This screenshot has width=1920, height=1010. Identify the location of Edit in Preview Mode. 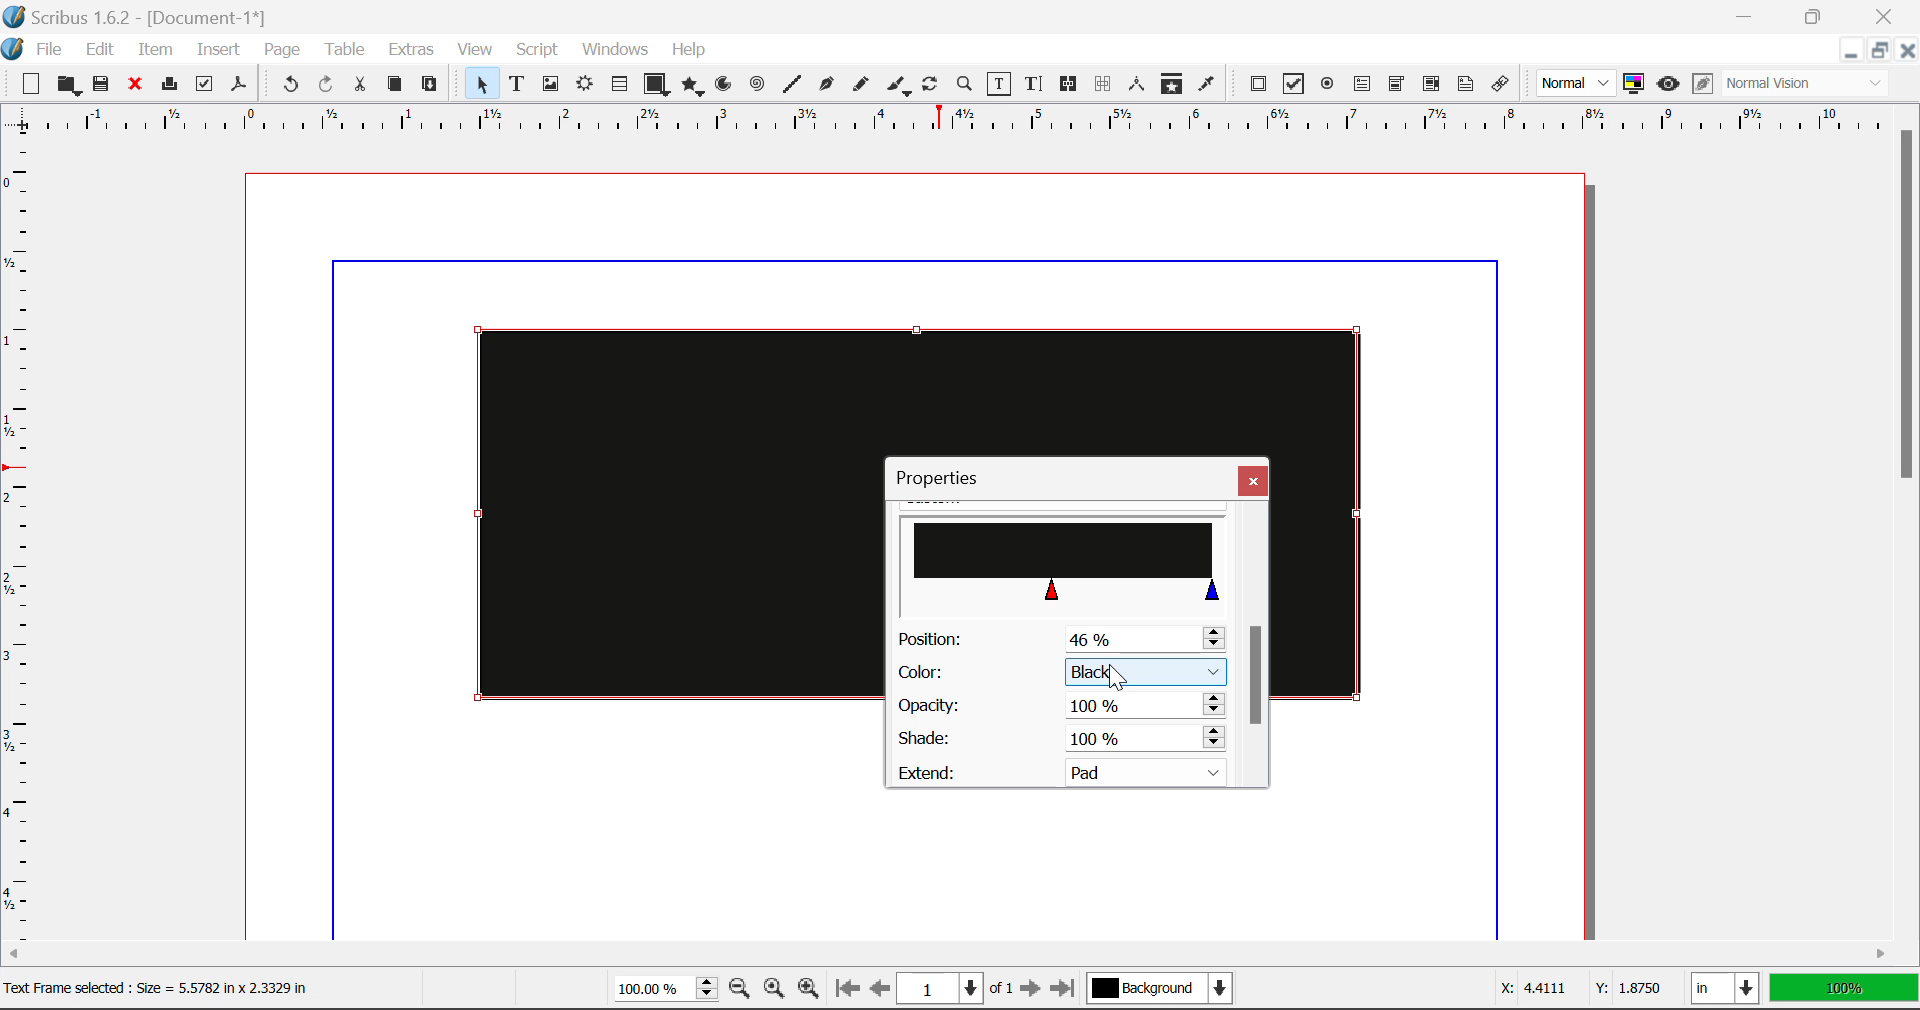
(1703, 84).